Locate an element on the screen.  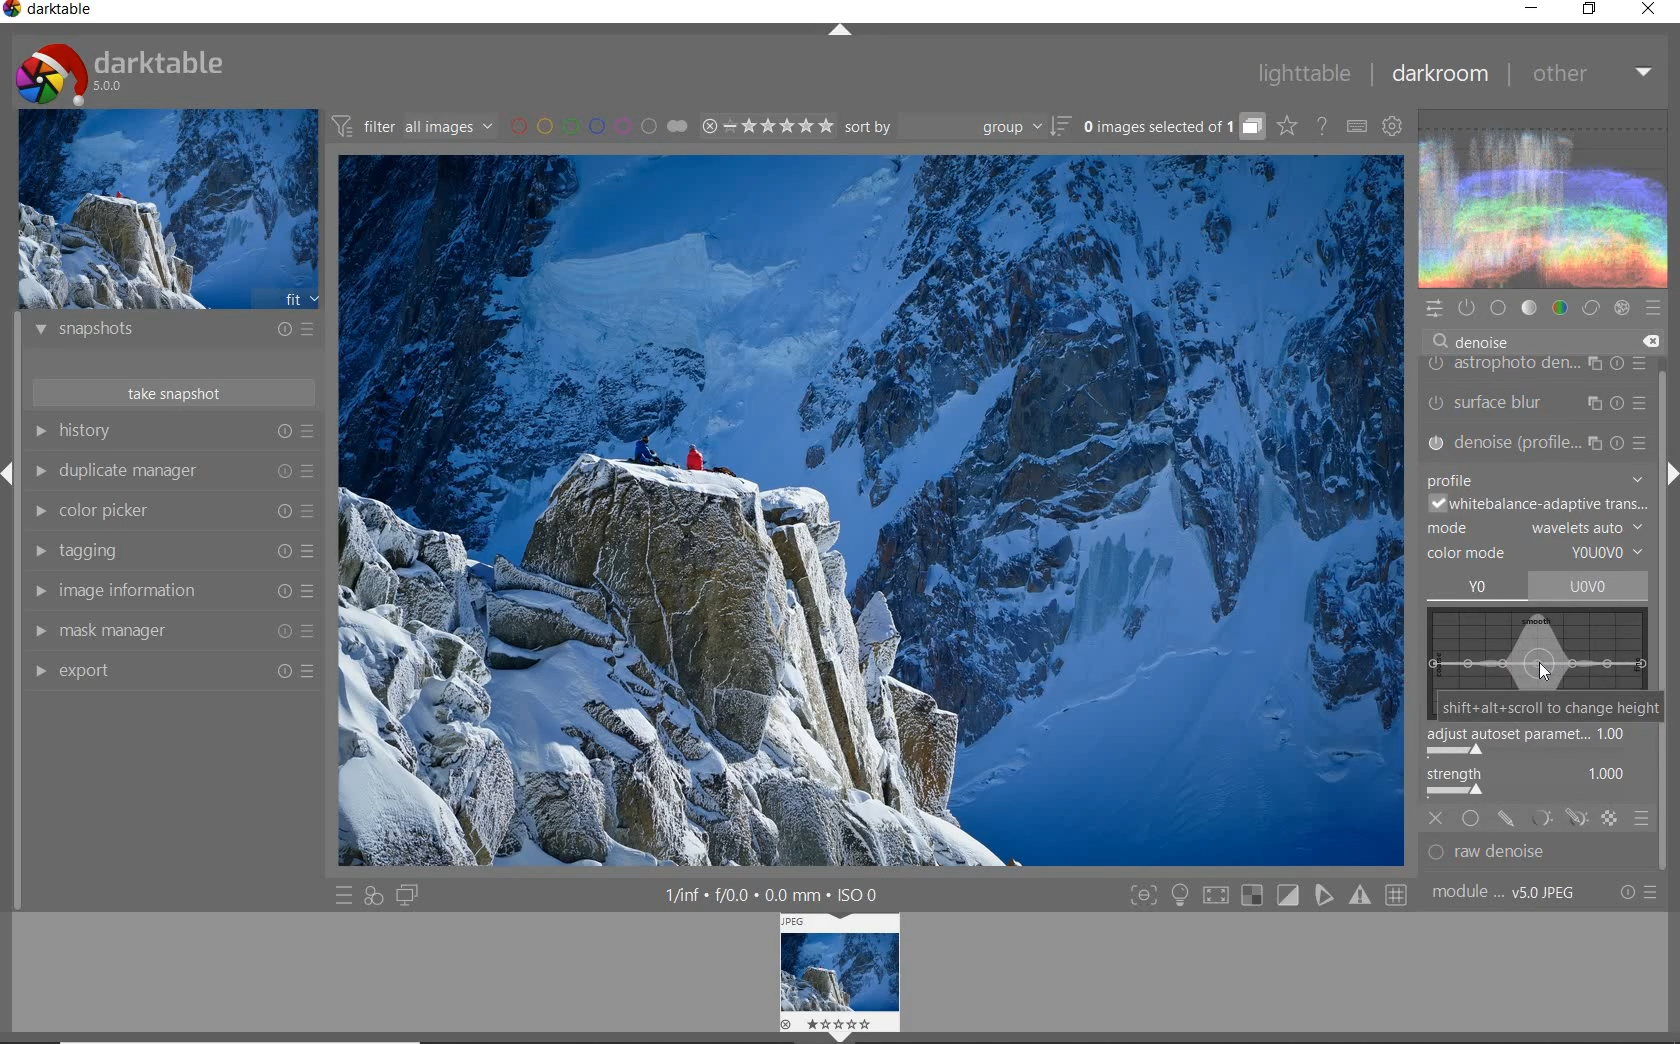
enable online help is located at coordinates (1324, 128).